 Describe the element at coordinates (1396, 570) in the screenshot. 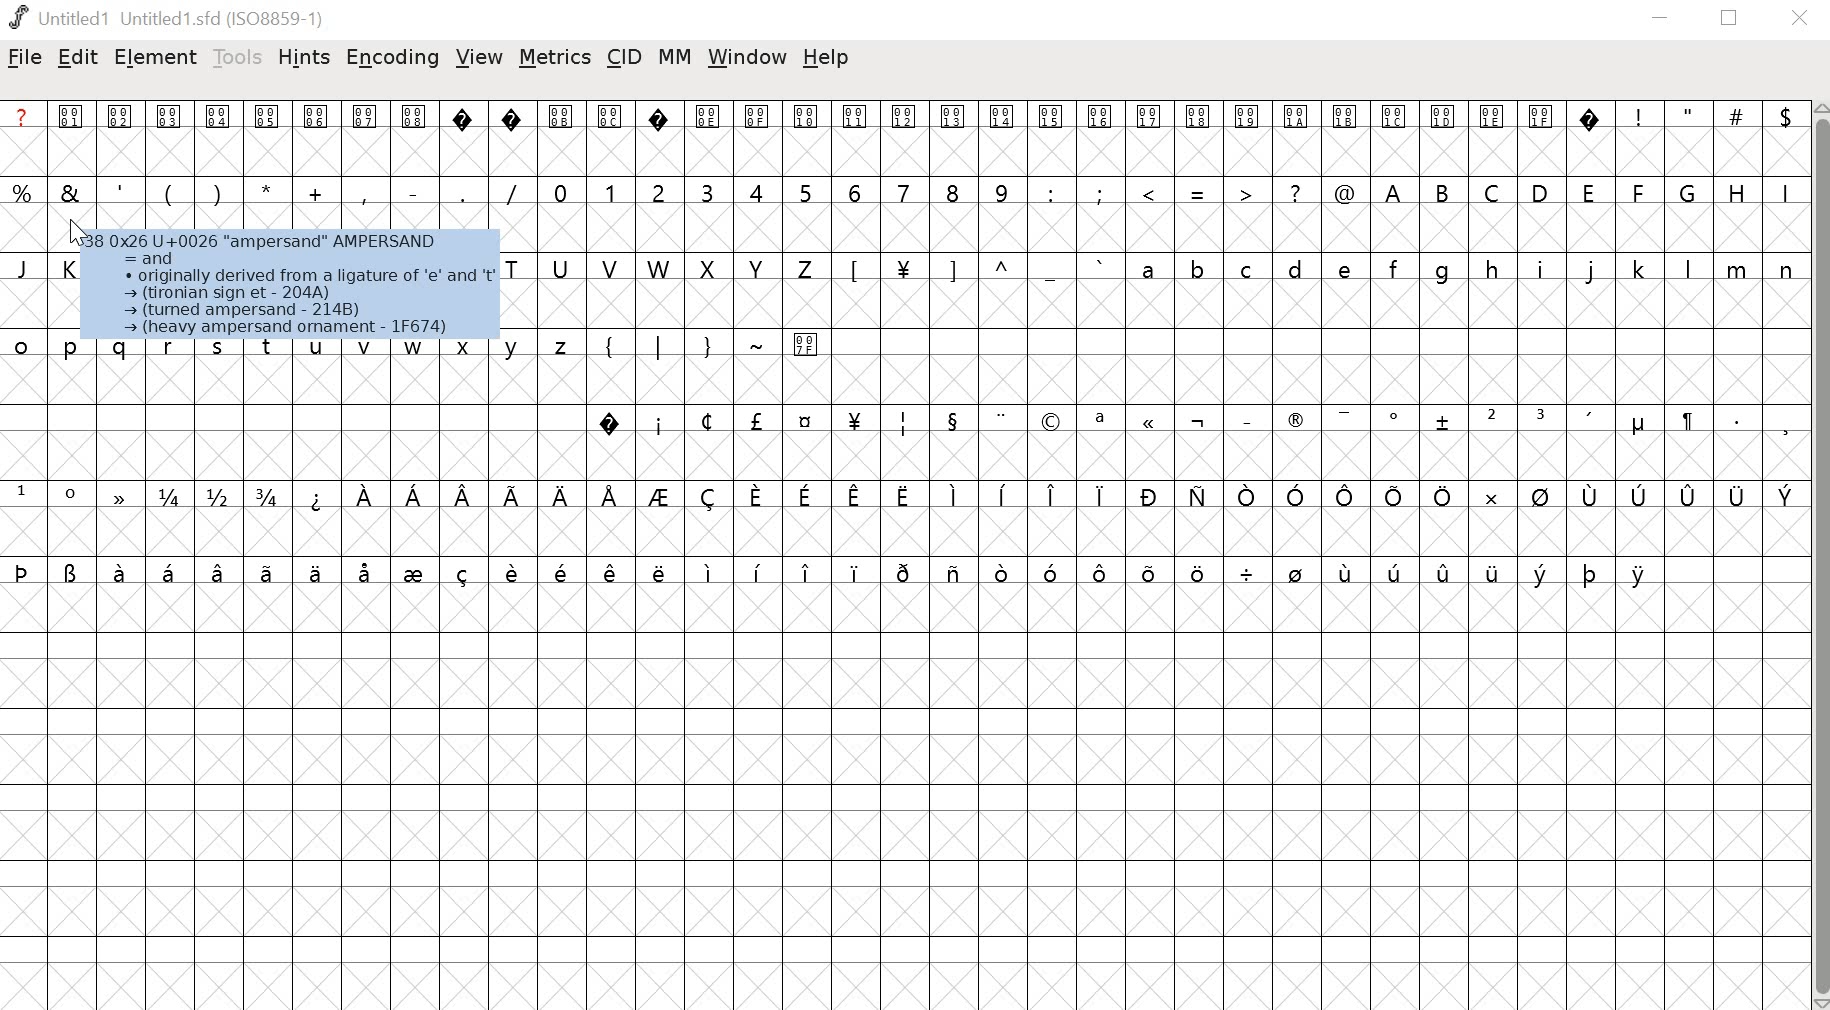

I see `symbol` at that location.